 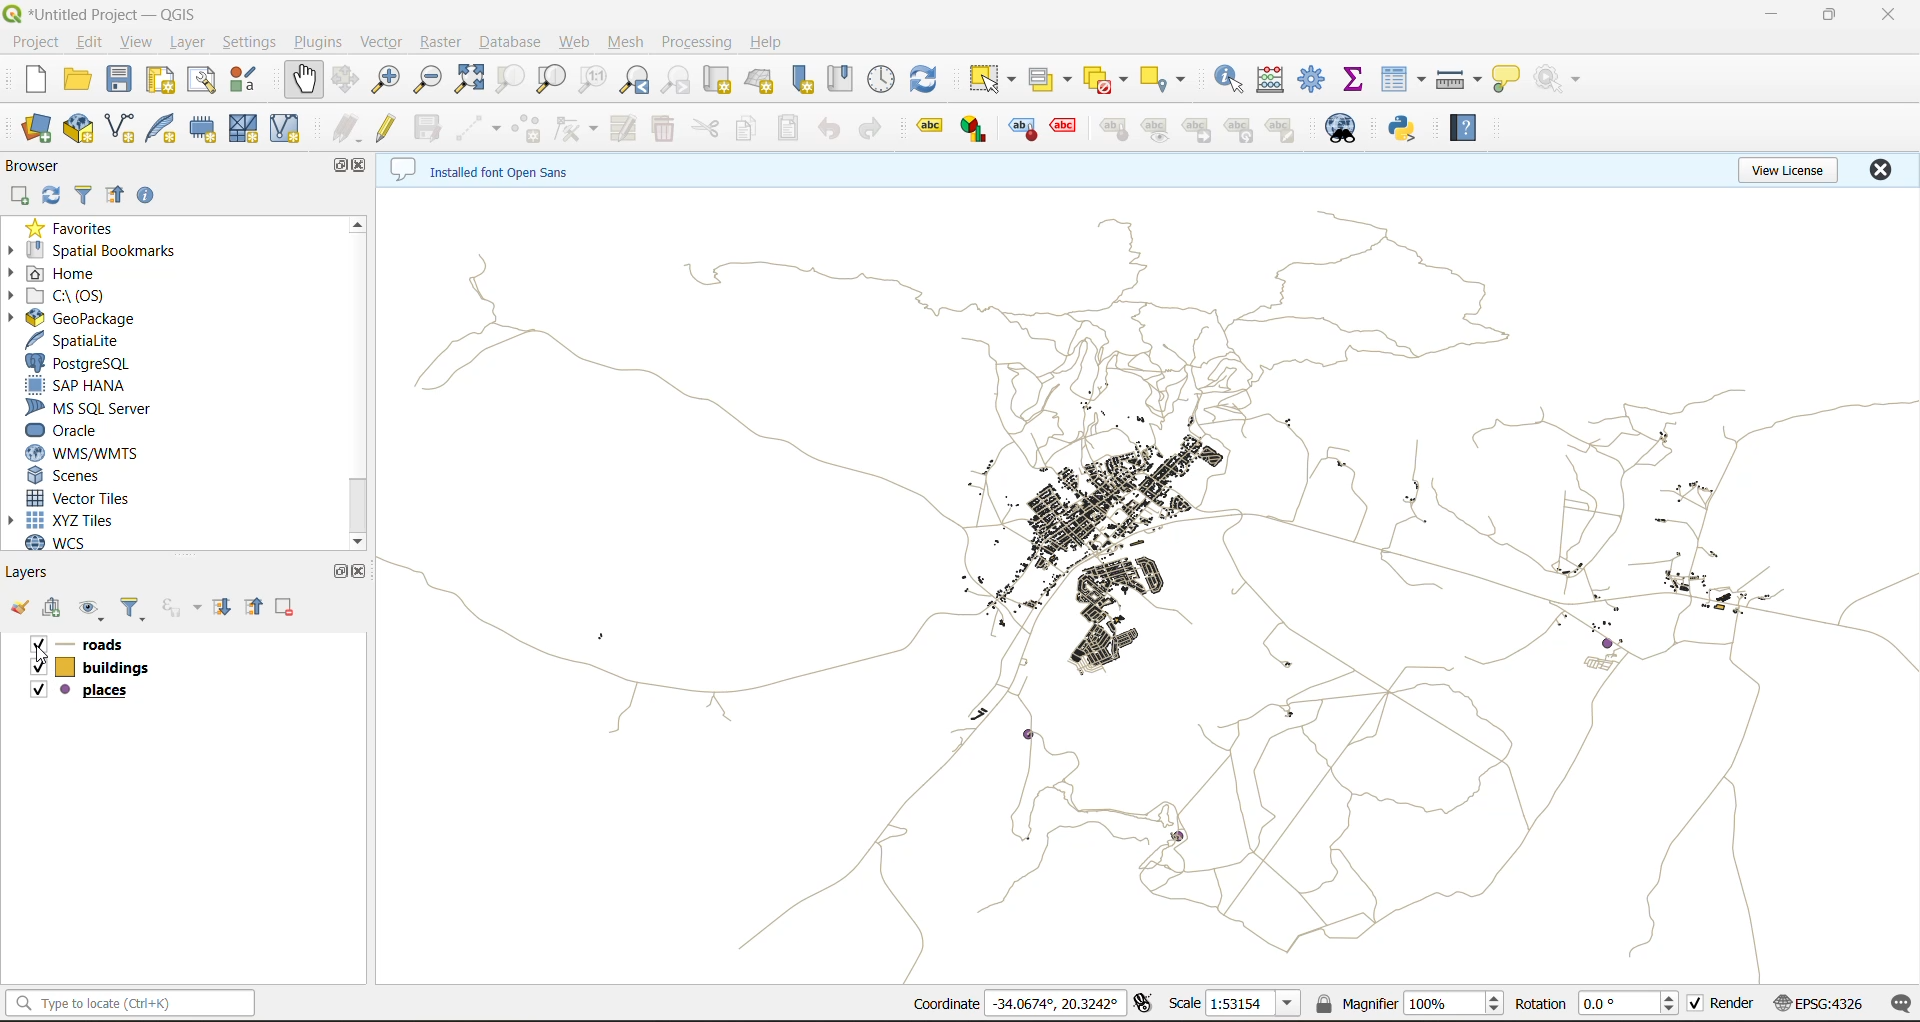 I want to click on maximize, so click(x=343, y=569).